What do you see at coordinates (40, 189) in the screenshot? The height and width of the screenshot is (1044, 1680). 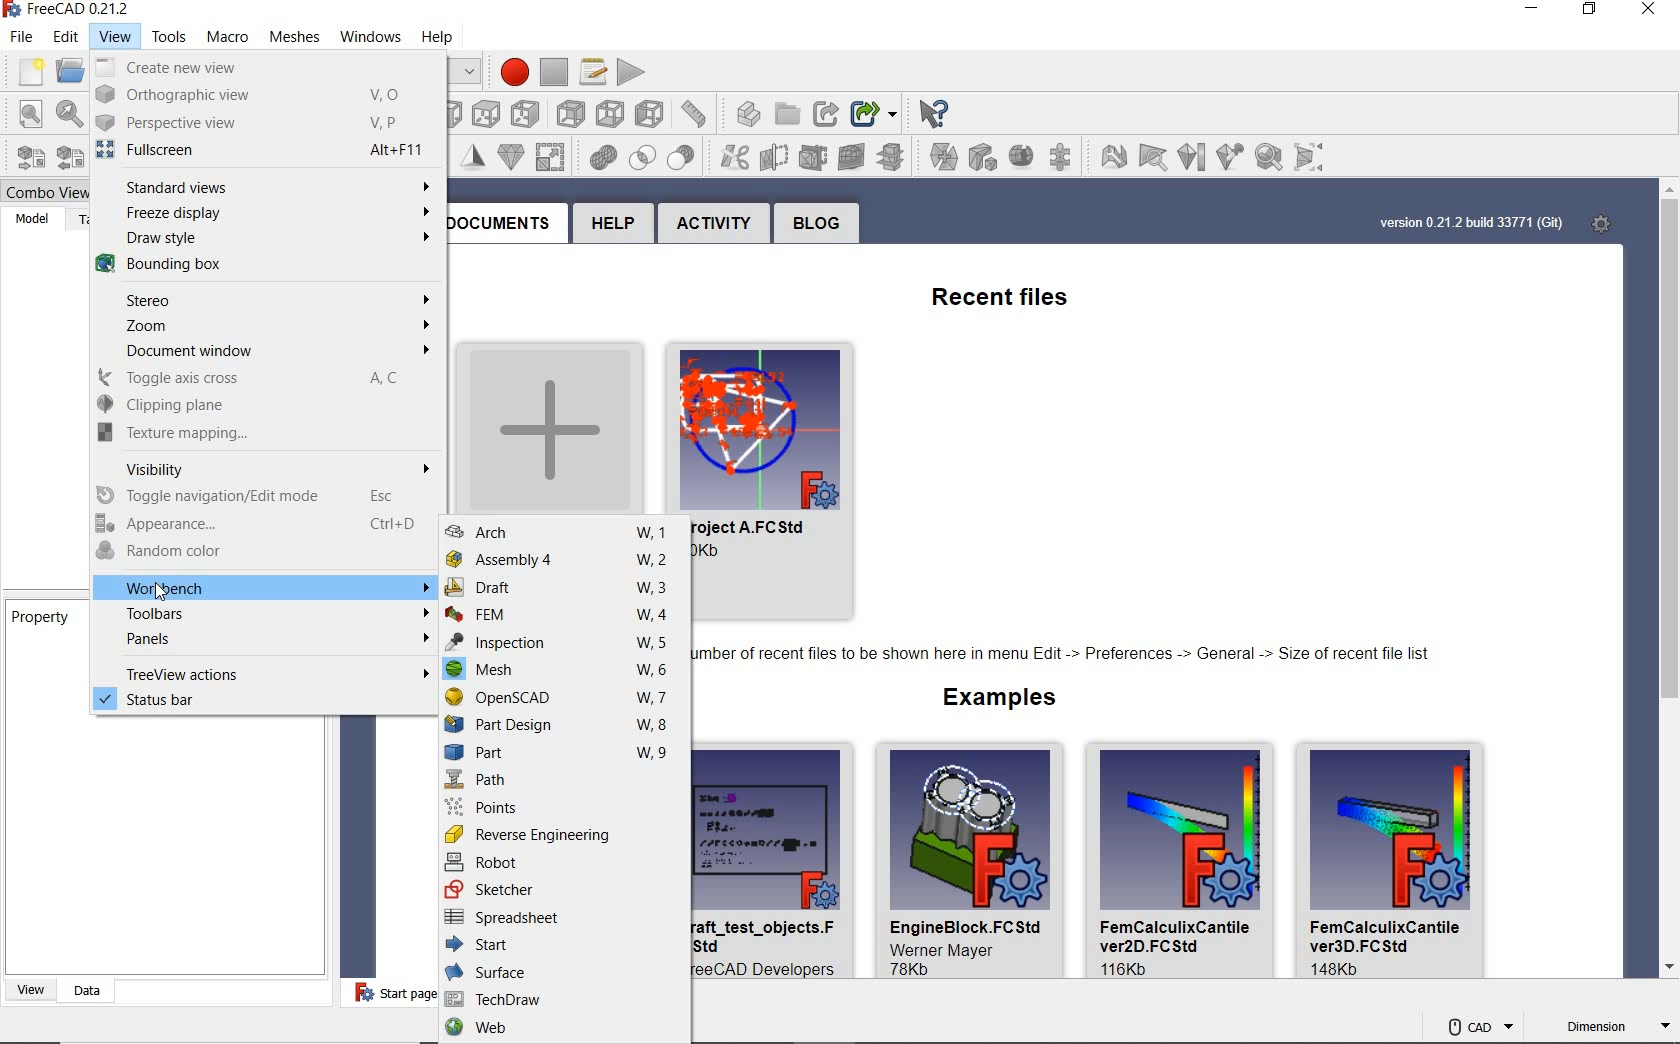 I see `combo view` at bounding box center [40, 189].